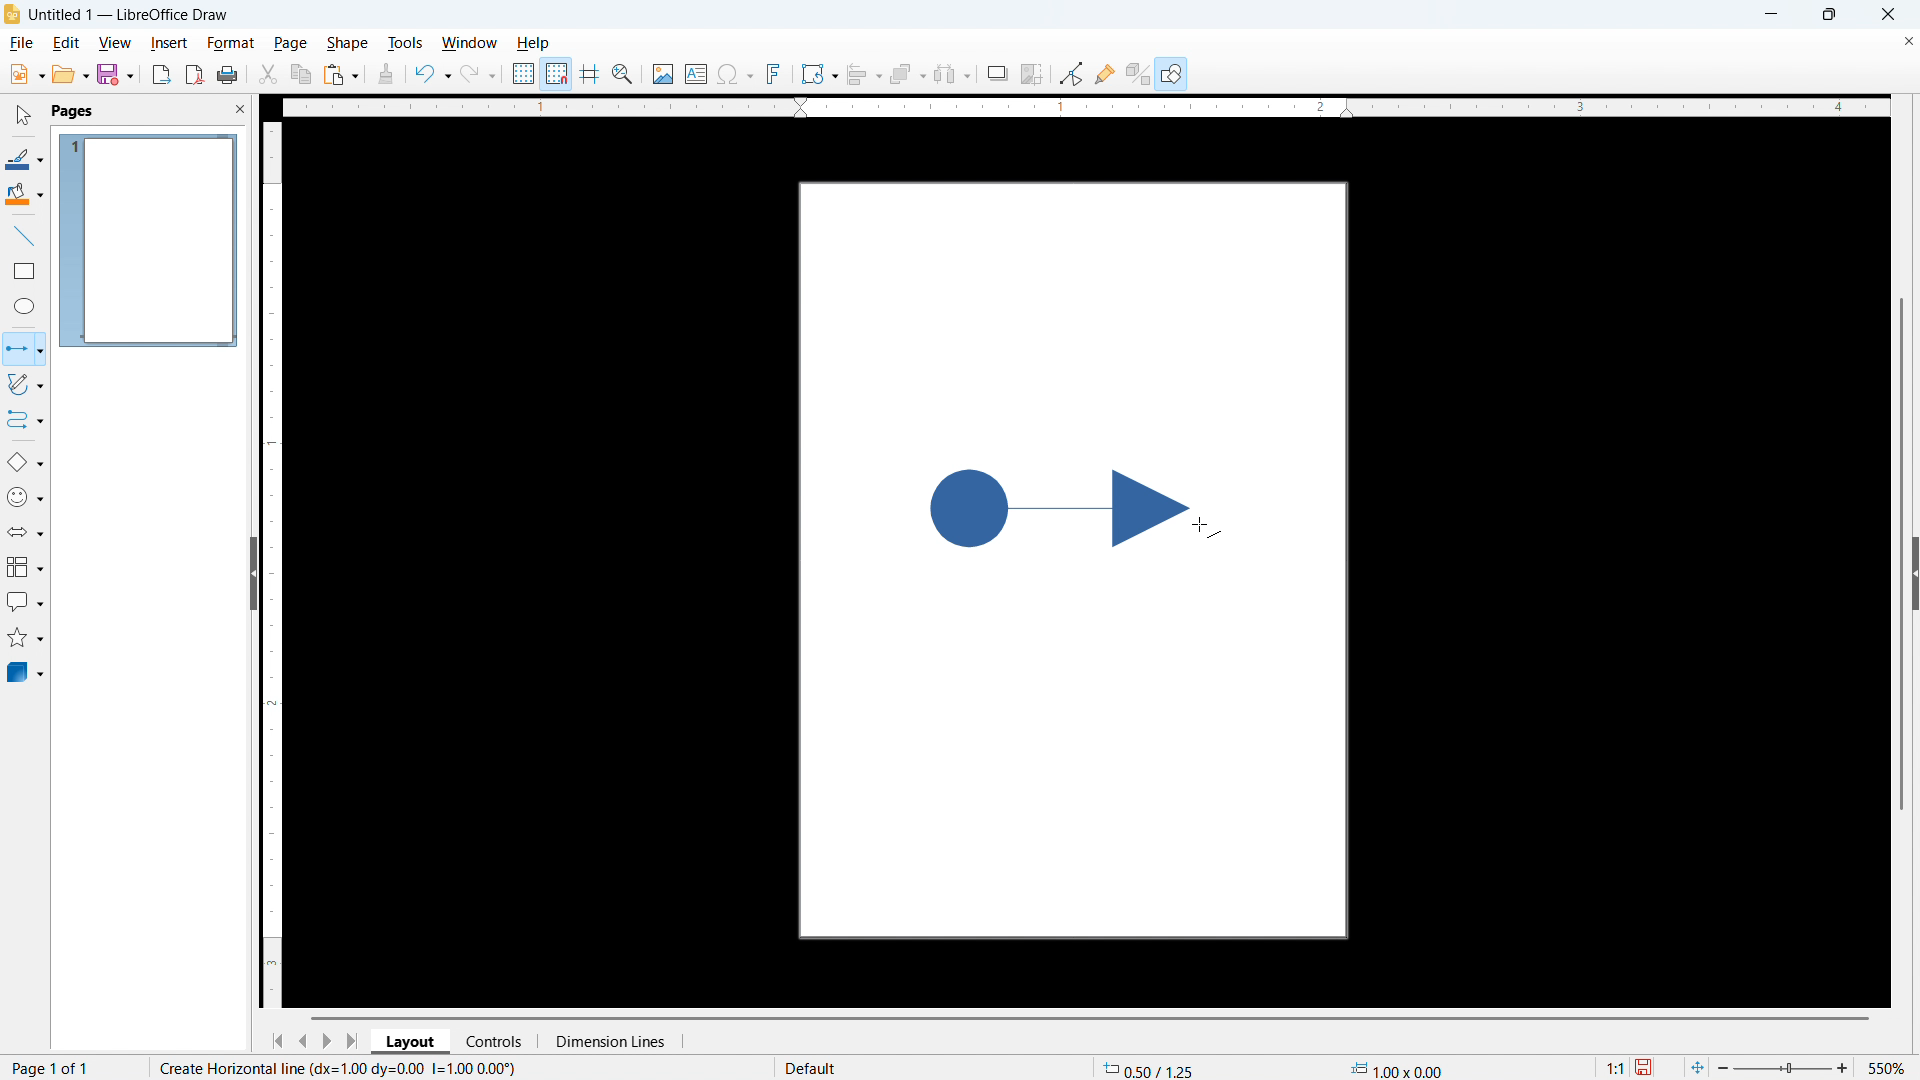  I want to click on Rectangle , so click(26, 271).